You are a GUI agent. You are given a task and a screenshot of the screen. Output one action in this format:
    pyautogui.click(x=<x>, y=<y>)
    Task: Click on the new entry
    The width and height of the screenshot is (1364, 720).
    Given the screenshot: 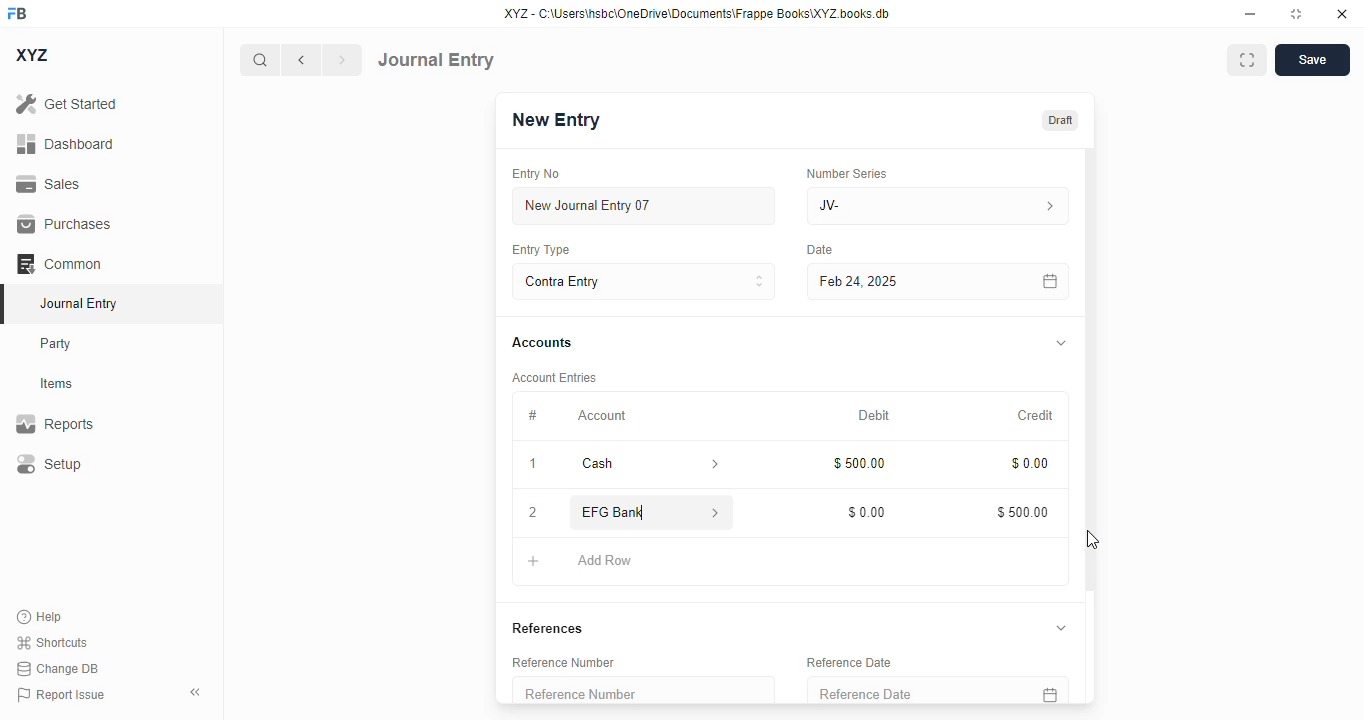 What is the action you would take?
    pyautogui.click(x=557, y=119)
    